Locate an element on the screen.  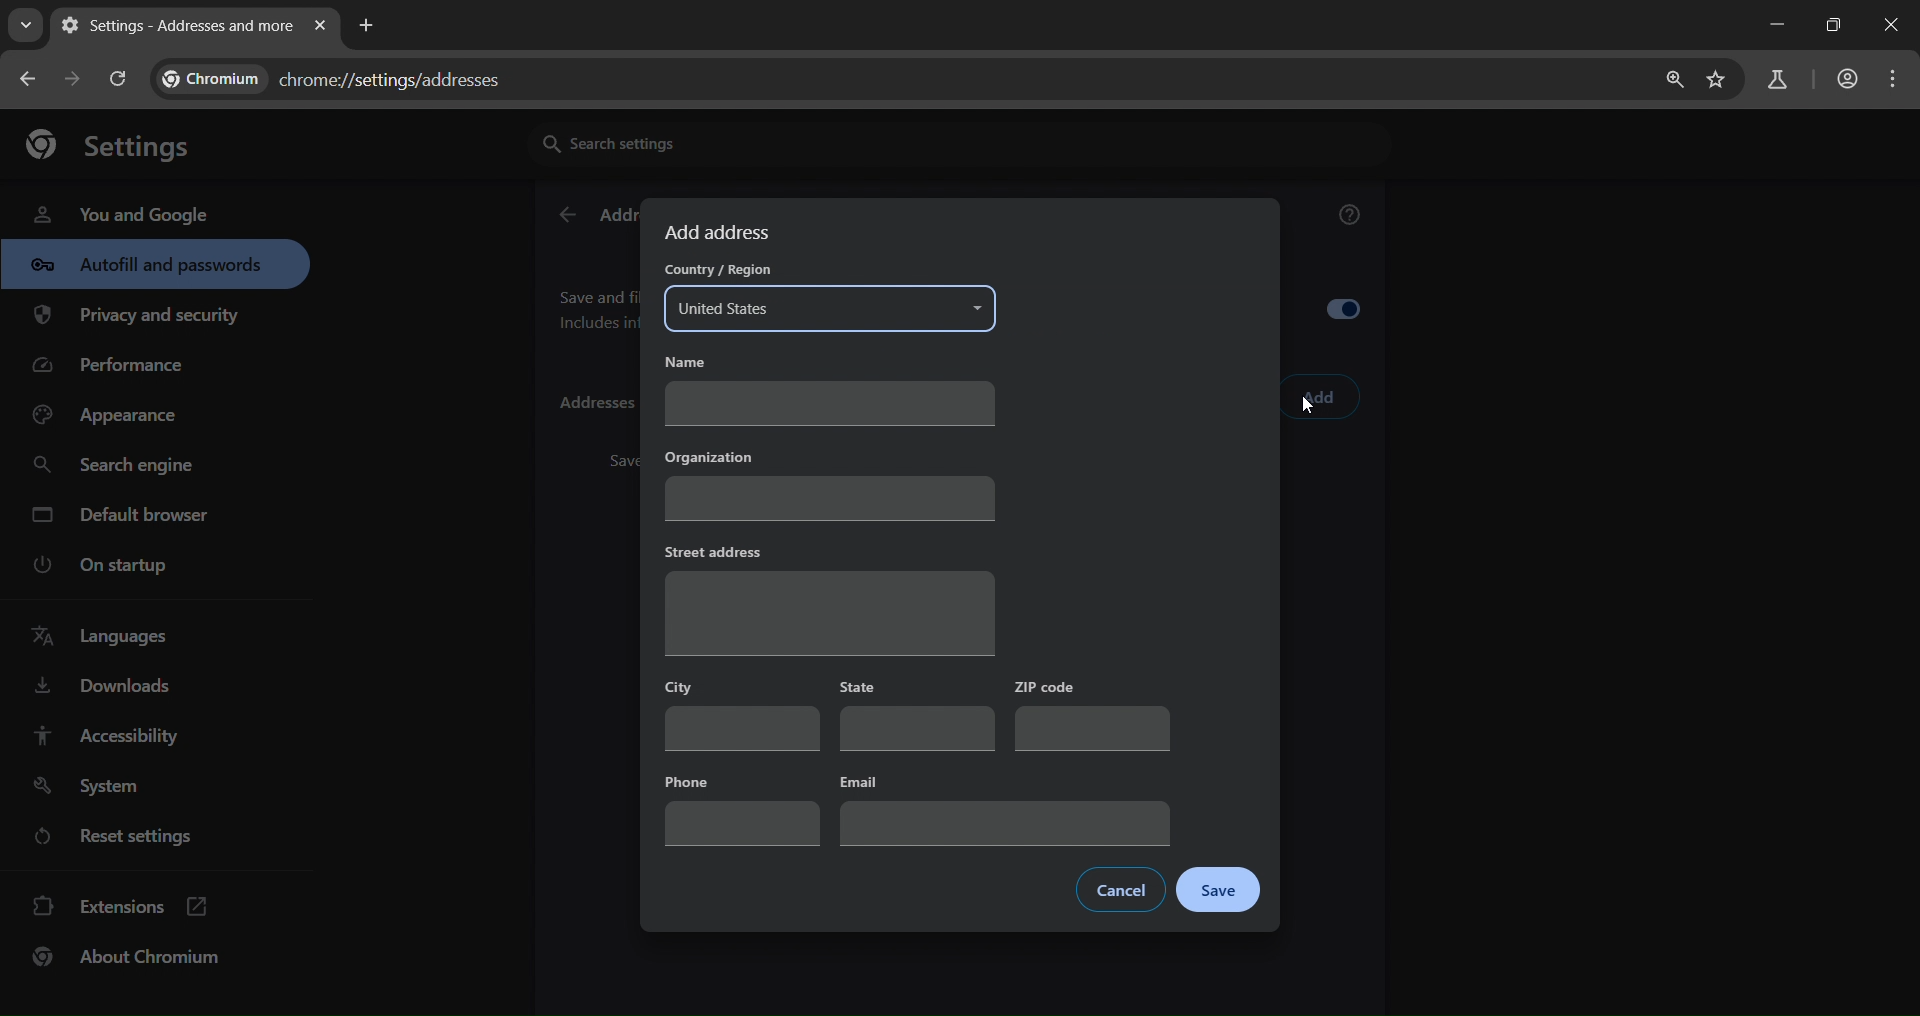
autofill & passwords is located at coordinates (155, 264).